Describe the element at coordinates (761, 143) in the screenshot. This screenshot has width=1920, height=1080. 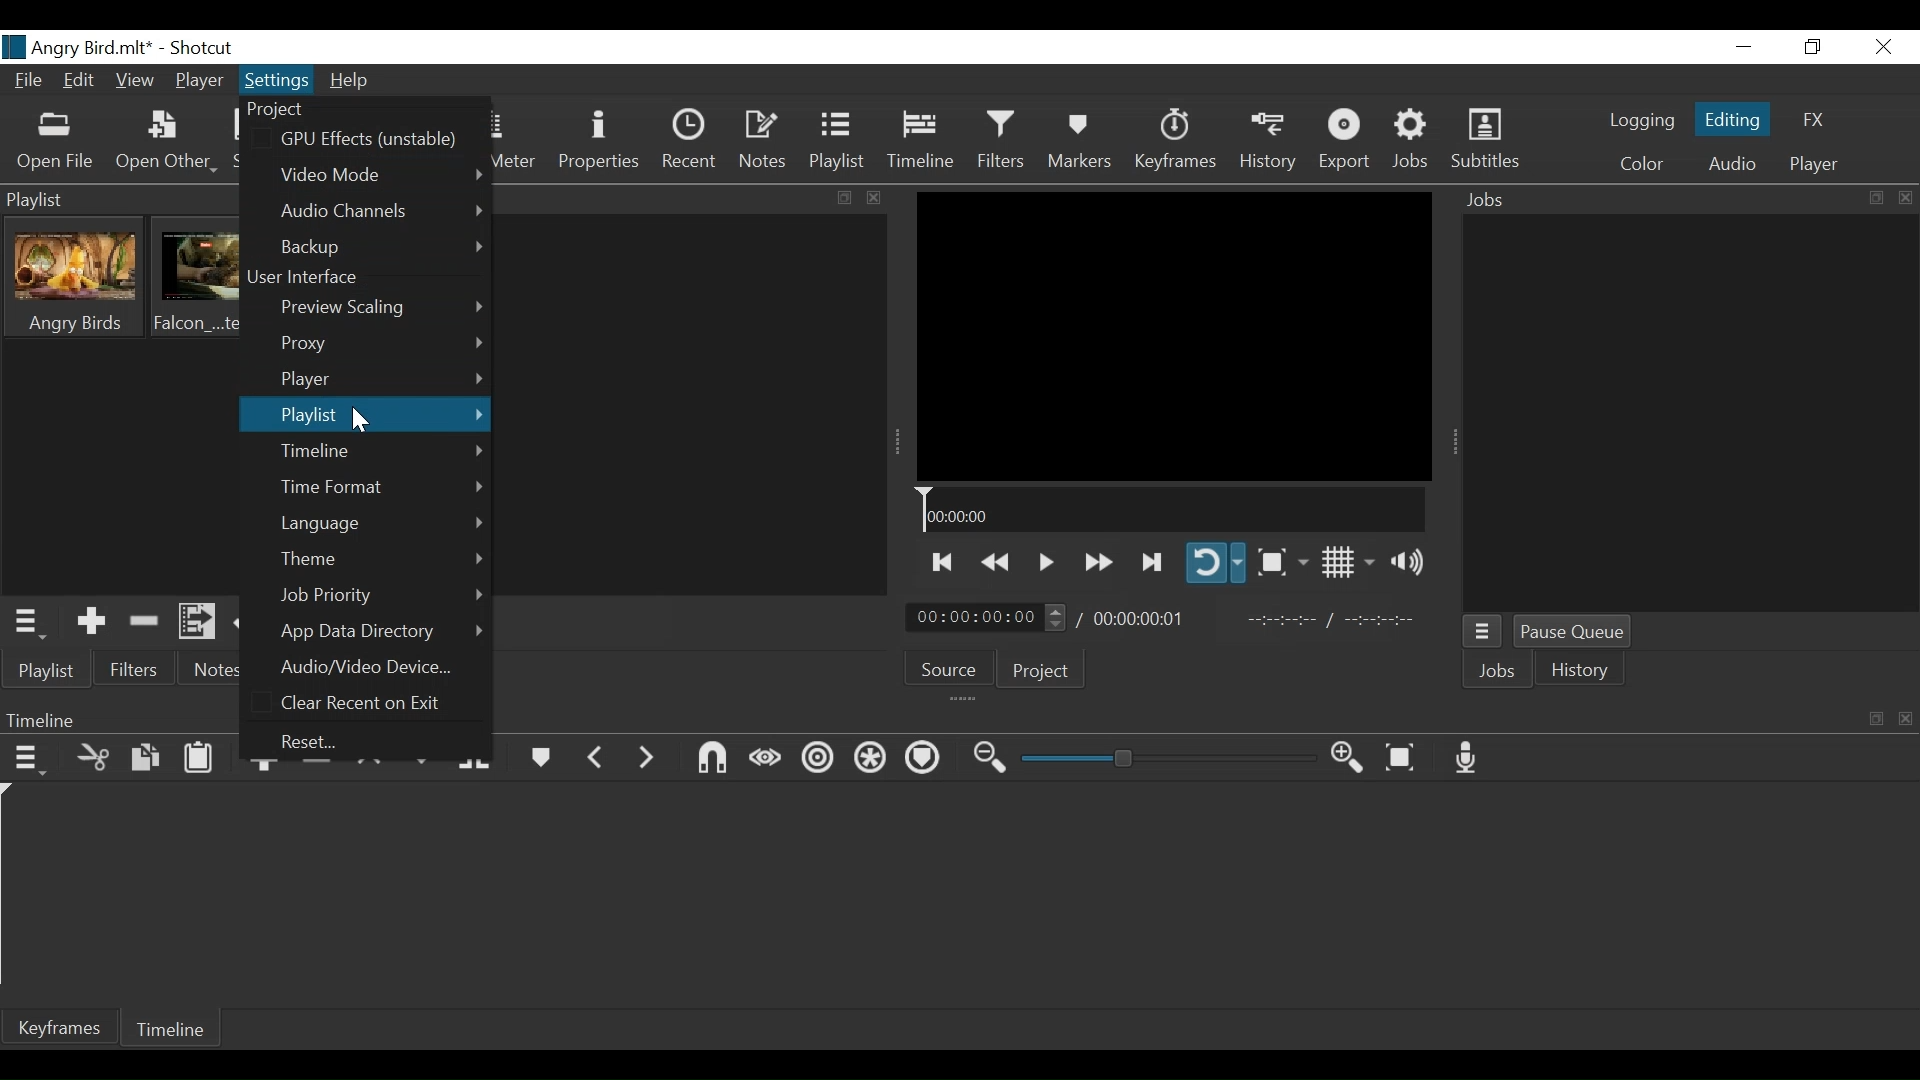
I see `Notes` at that location.